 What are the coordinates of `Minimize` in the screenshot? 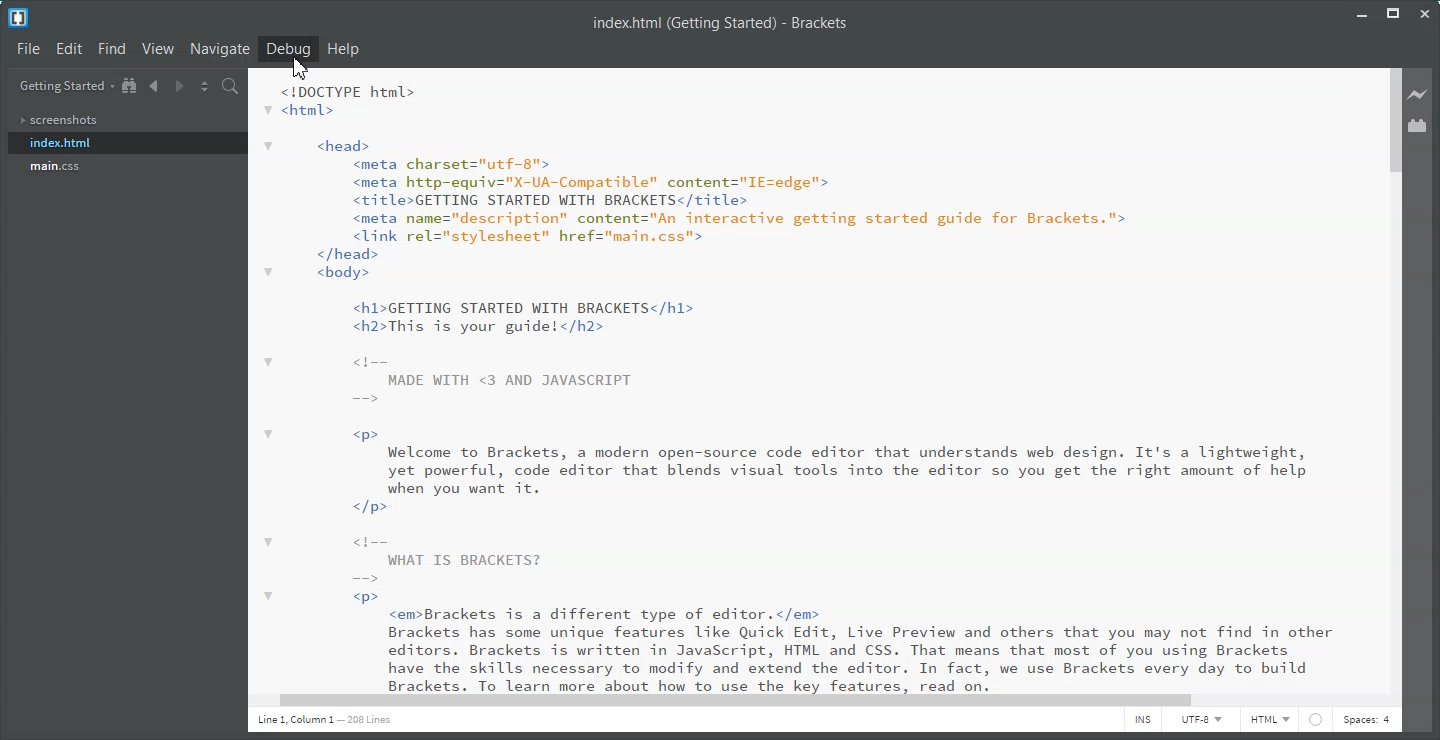 It's located at (1363, 12).